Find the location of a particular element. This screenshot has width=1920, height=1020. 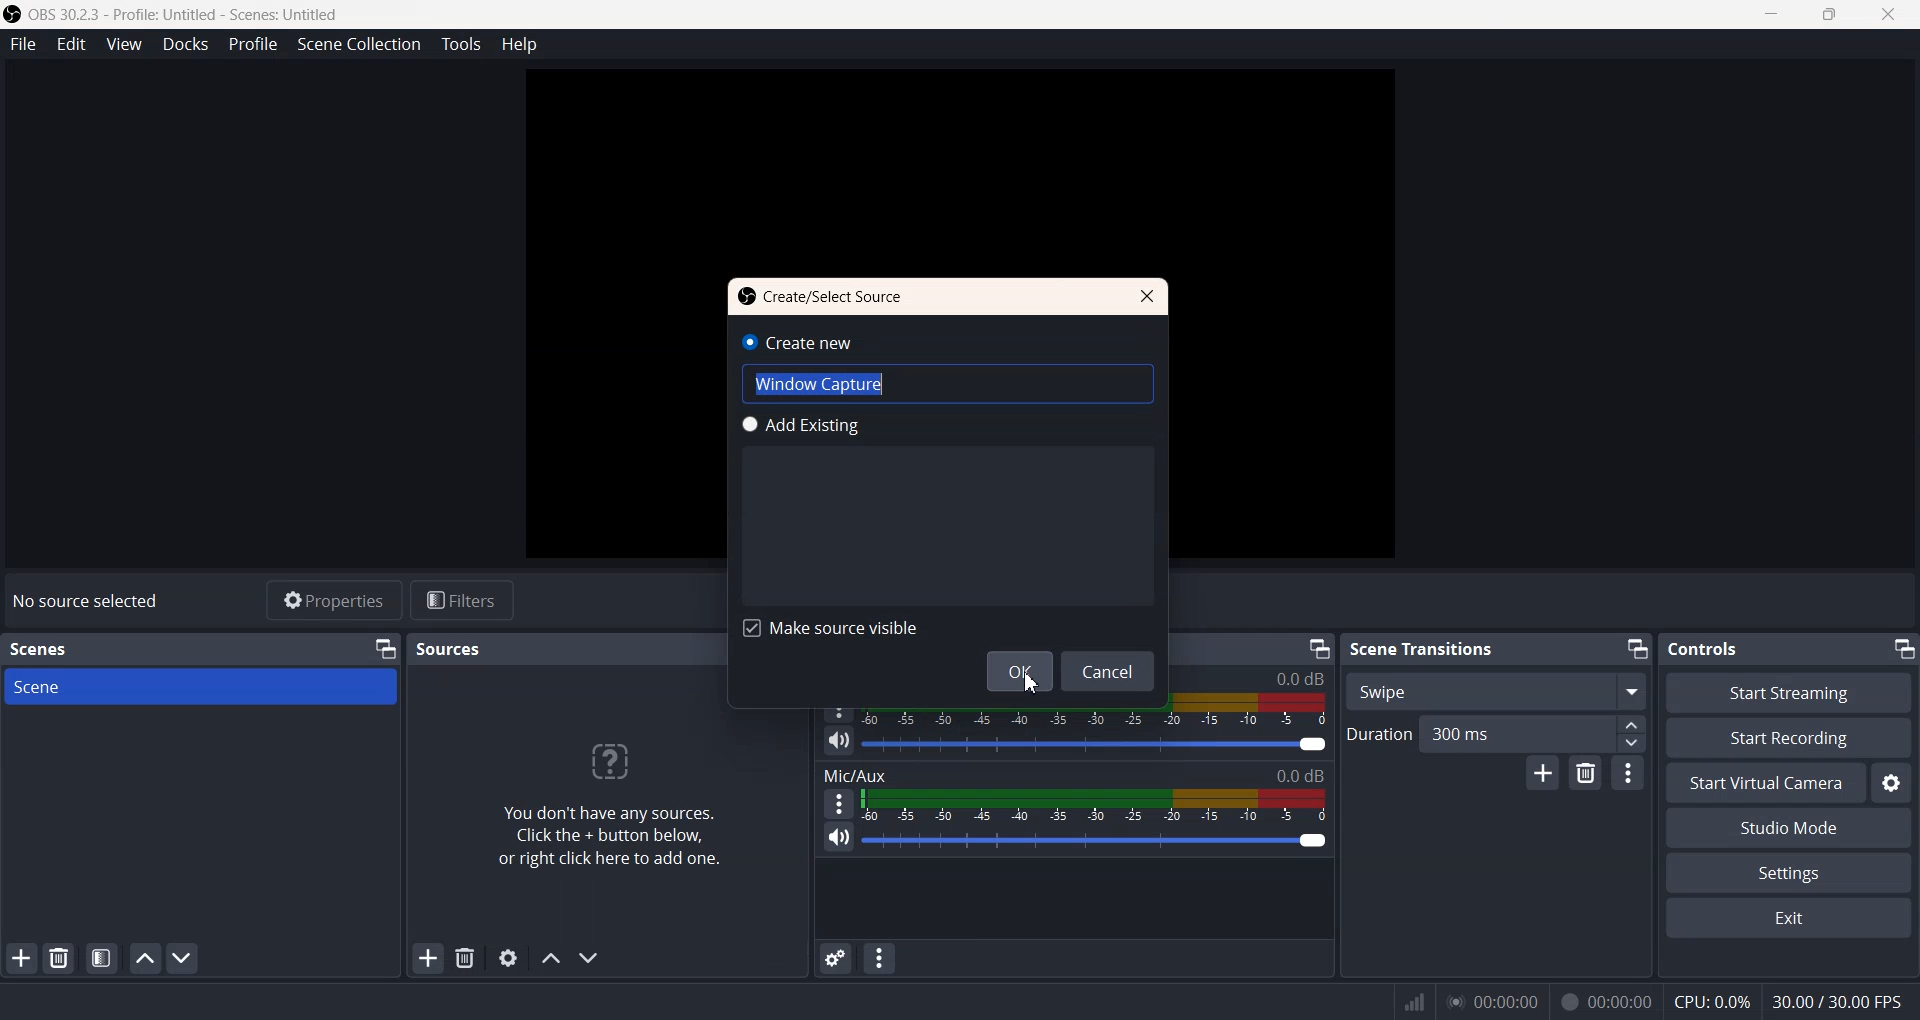

View is located at coordinates (125, 44).